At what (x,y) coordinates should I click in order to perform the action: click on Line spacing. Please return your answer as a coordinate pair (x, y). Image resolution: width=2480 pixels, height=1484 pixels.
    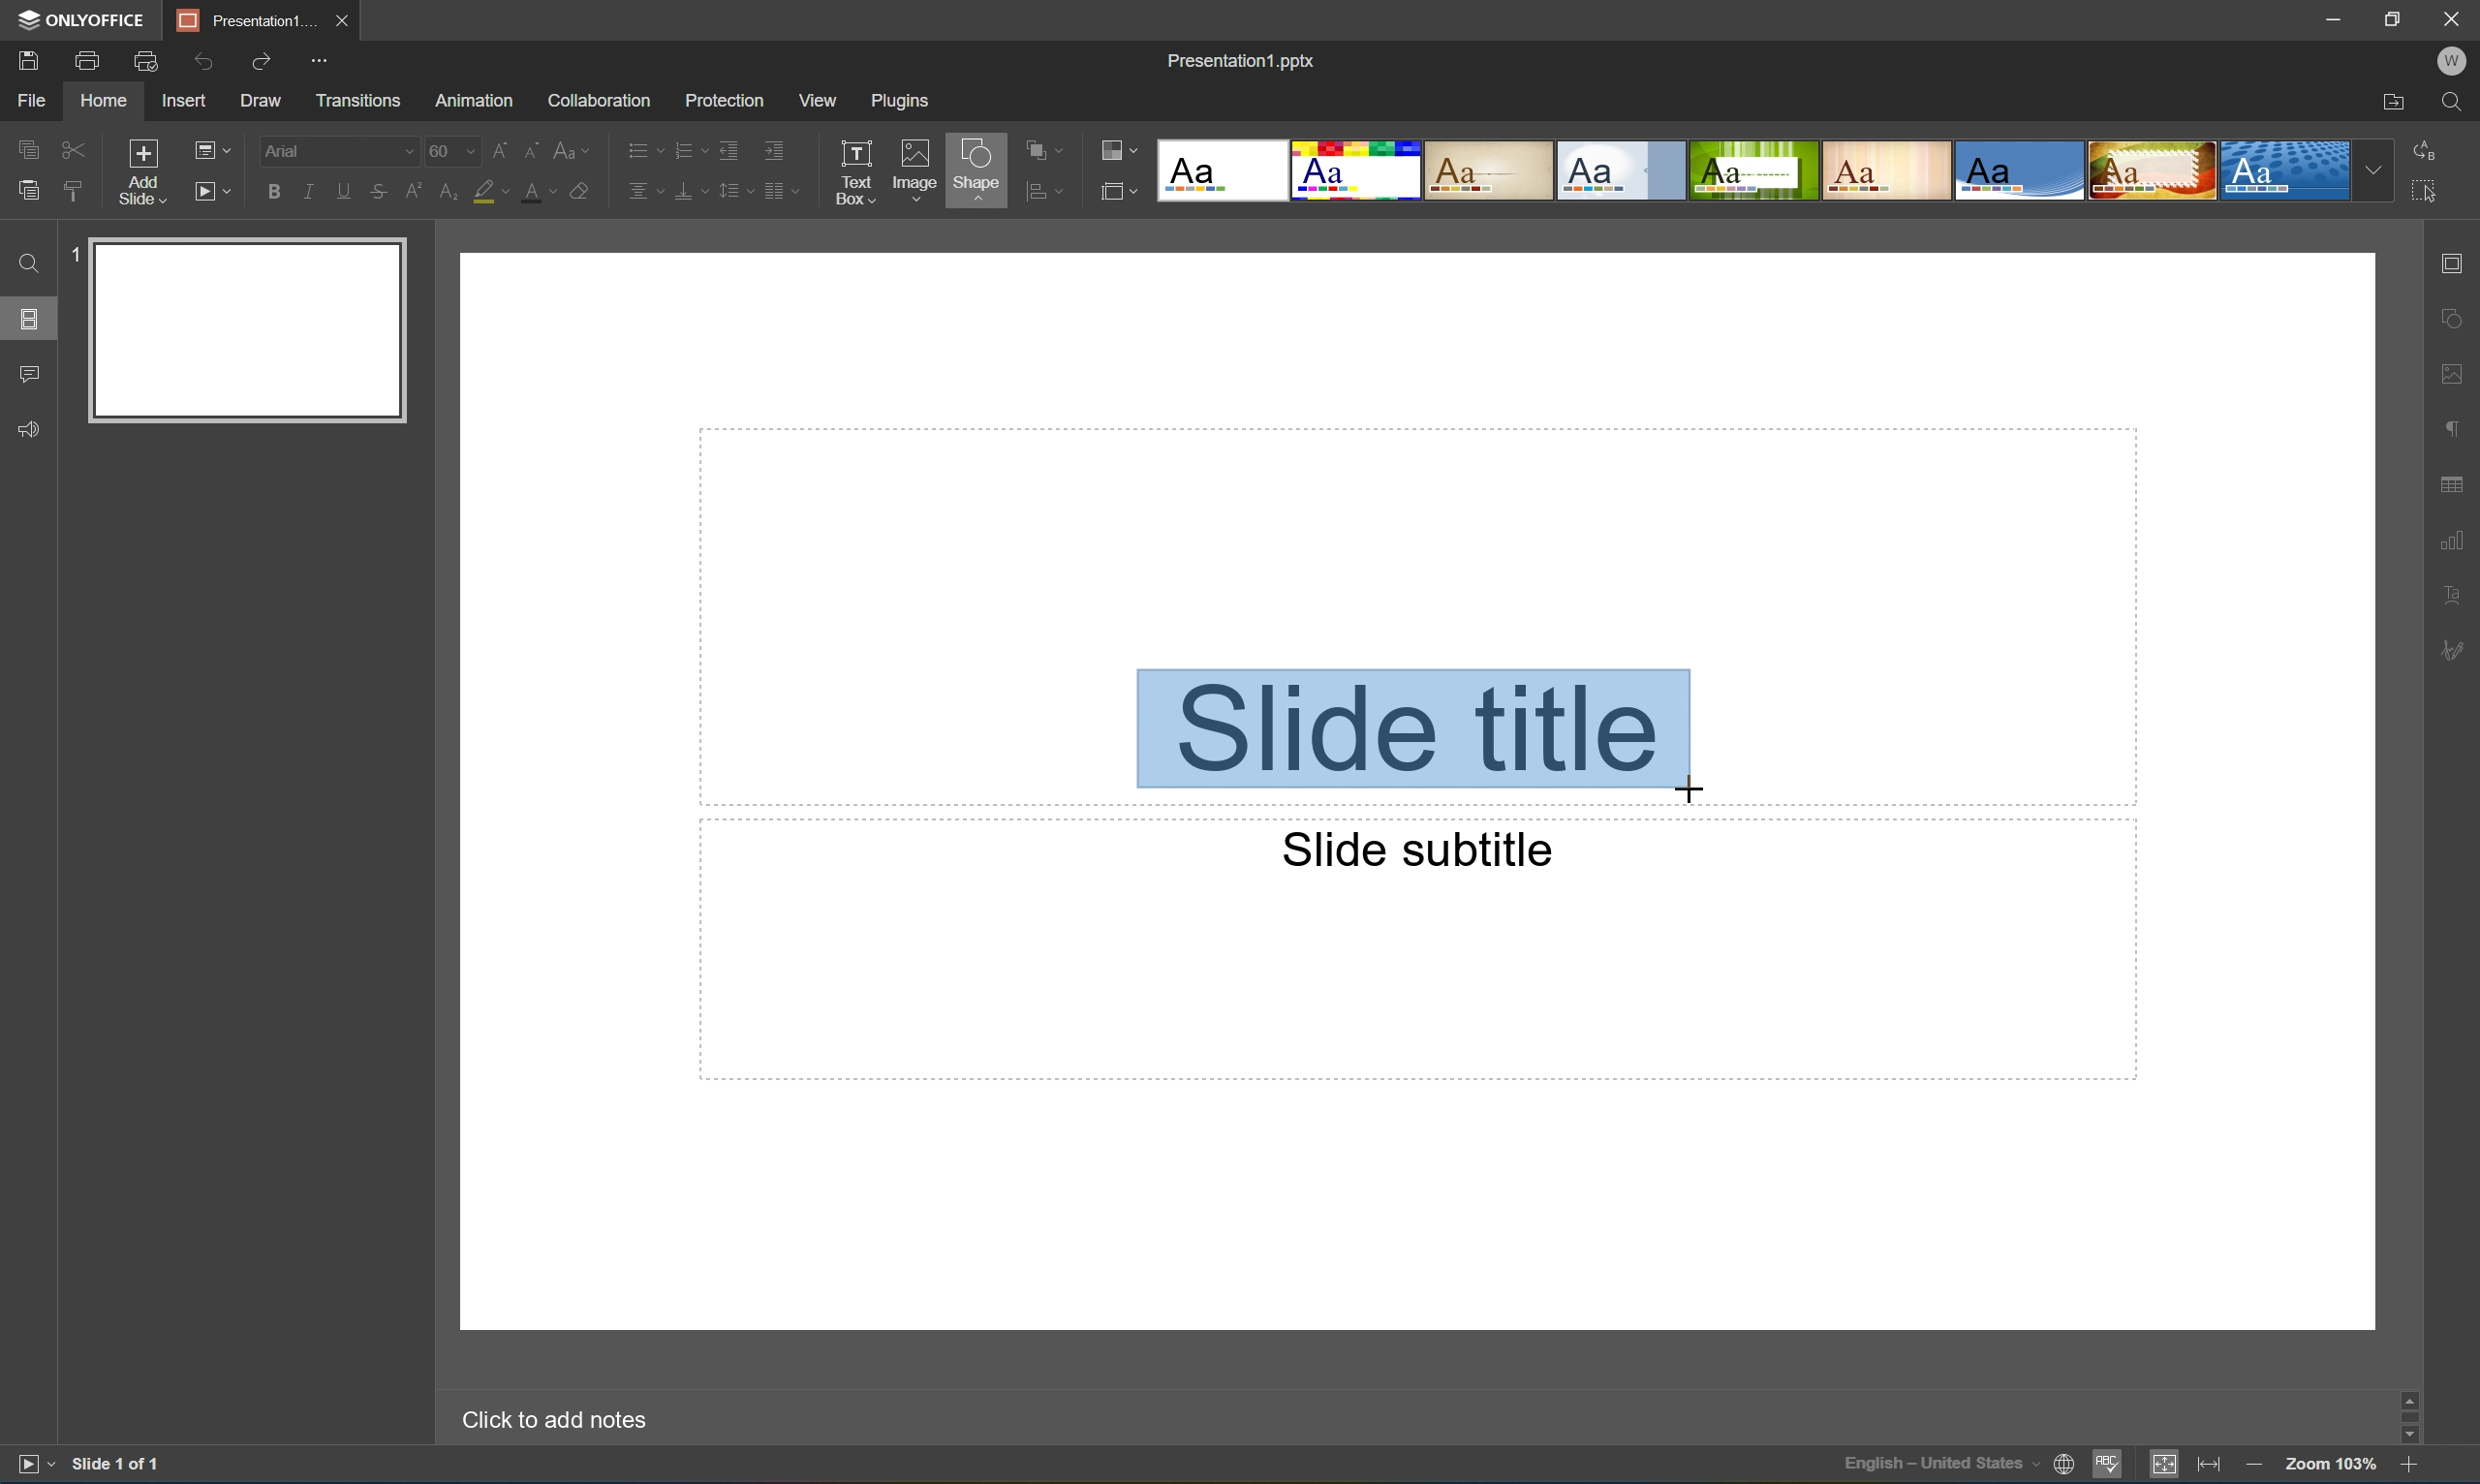
    Looking at the image, I should click on (733, 192).